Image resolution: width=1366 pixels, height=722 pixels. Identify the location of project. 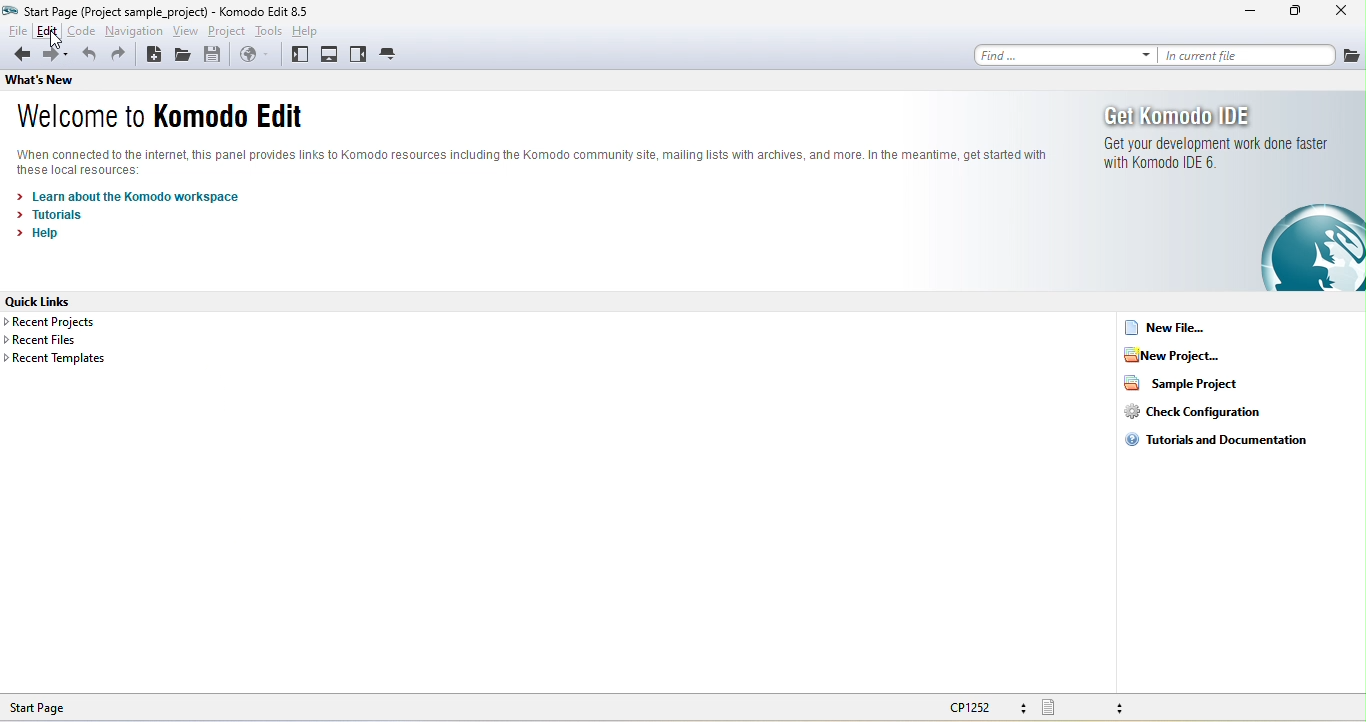
(225, 31).